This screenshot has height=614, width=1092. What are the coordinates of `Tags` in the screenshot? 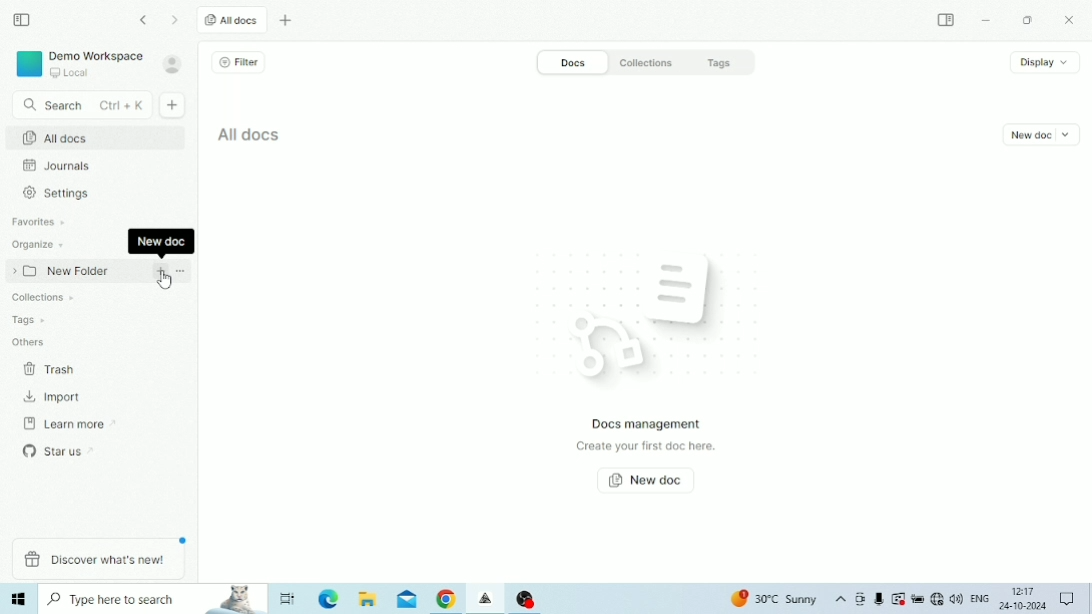 It's located at (730, 62).